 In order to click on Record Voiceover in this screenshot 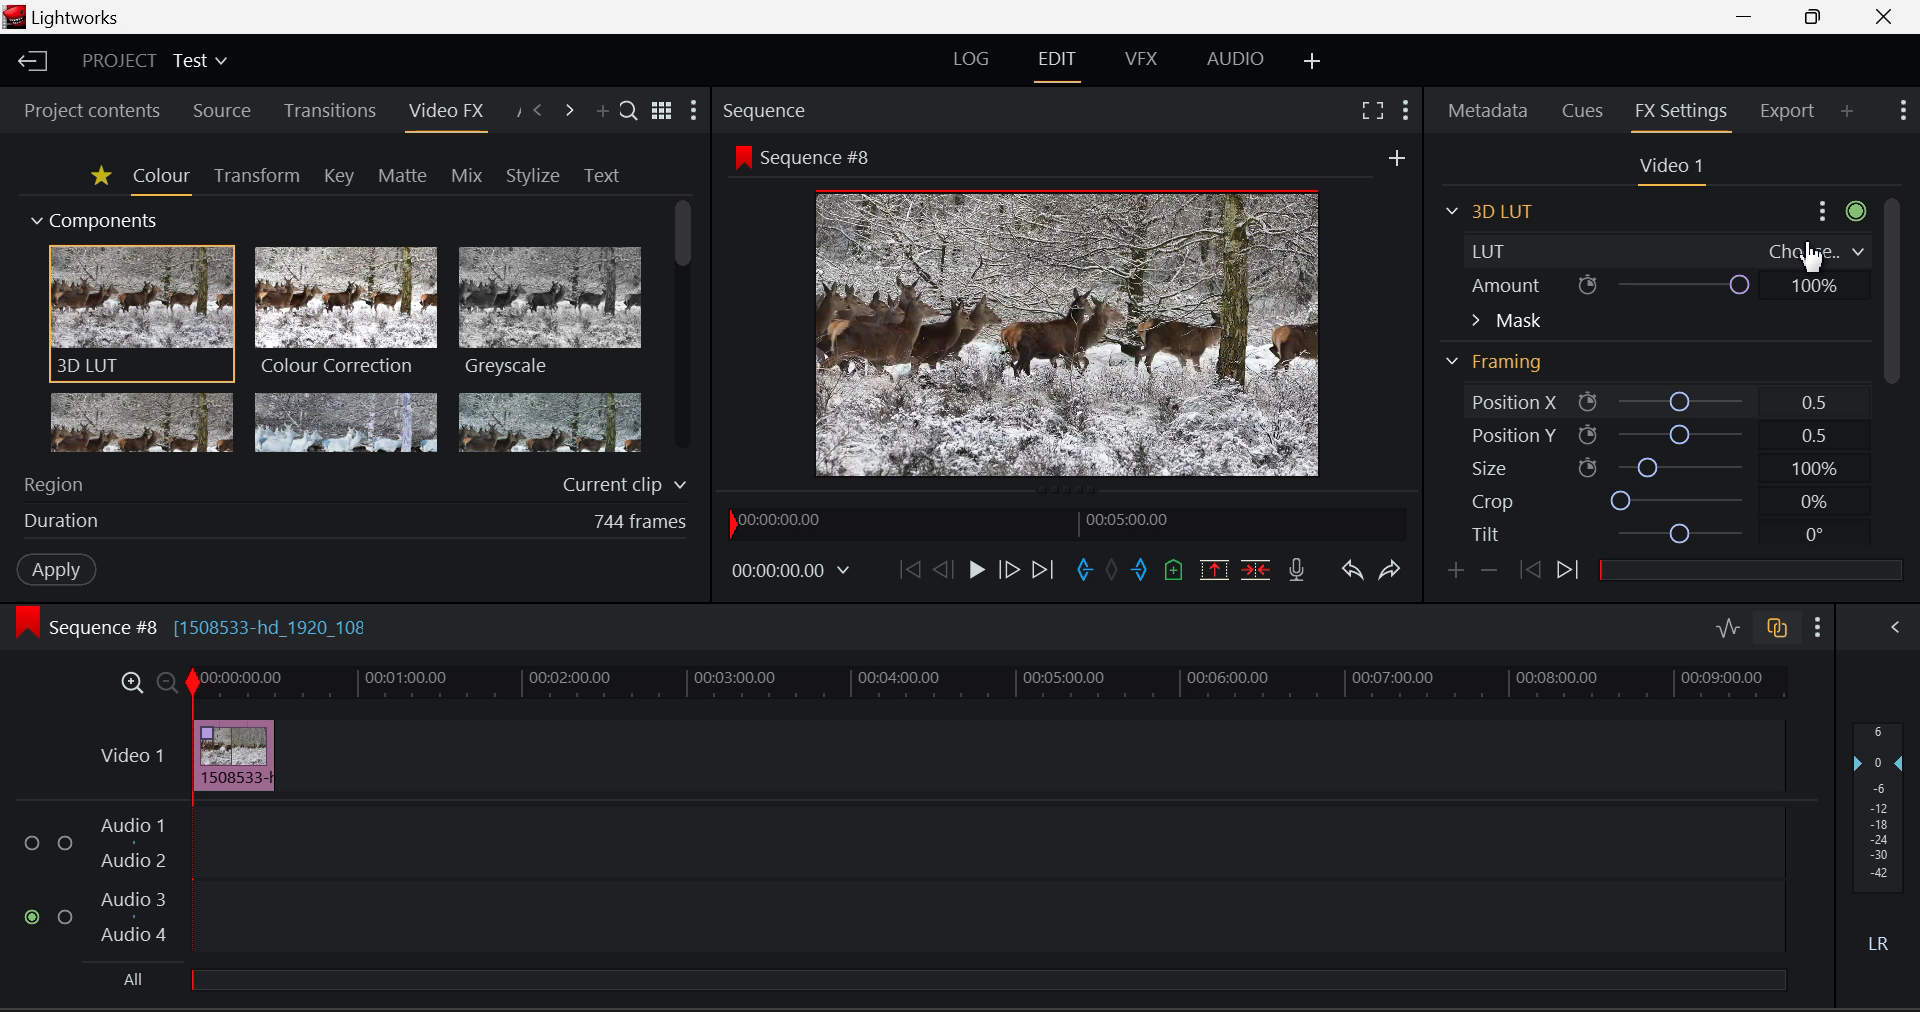, I will do `click(1296, 570)`.